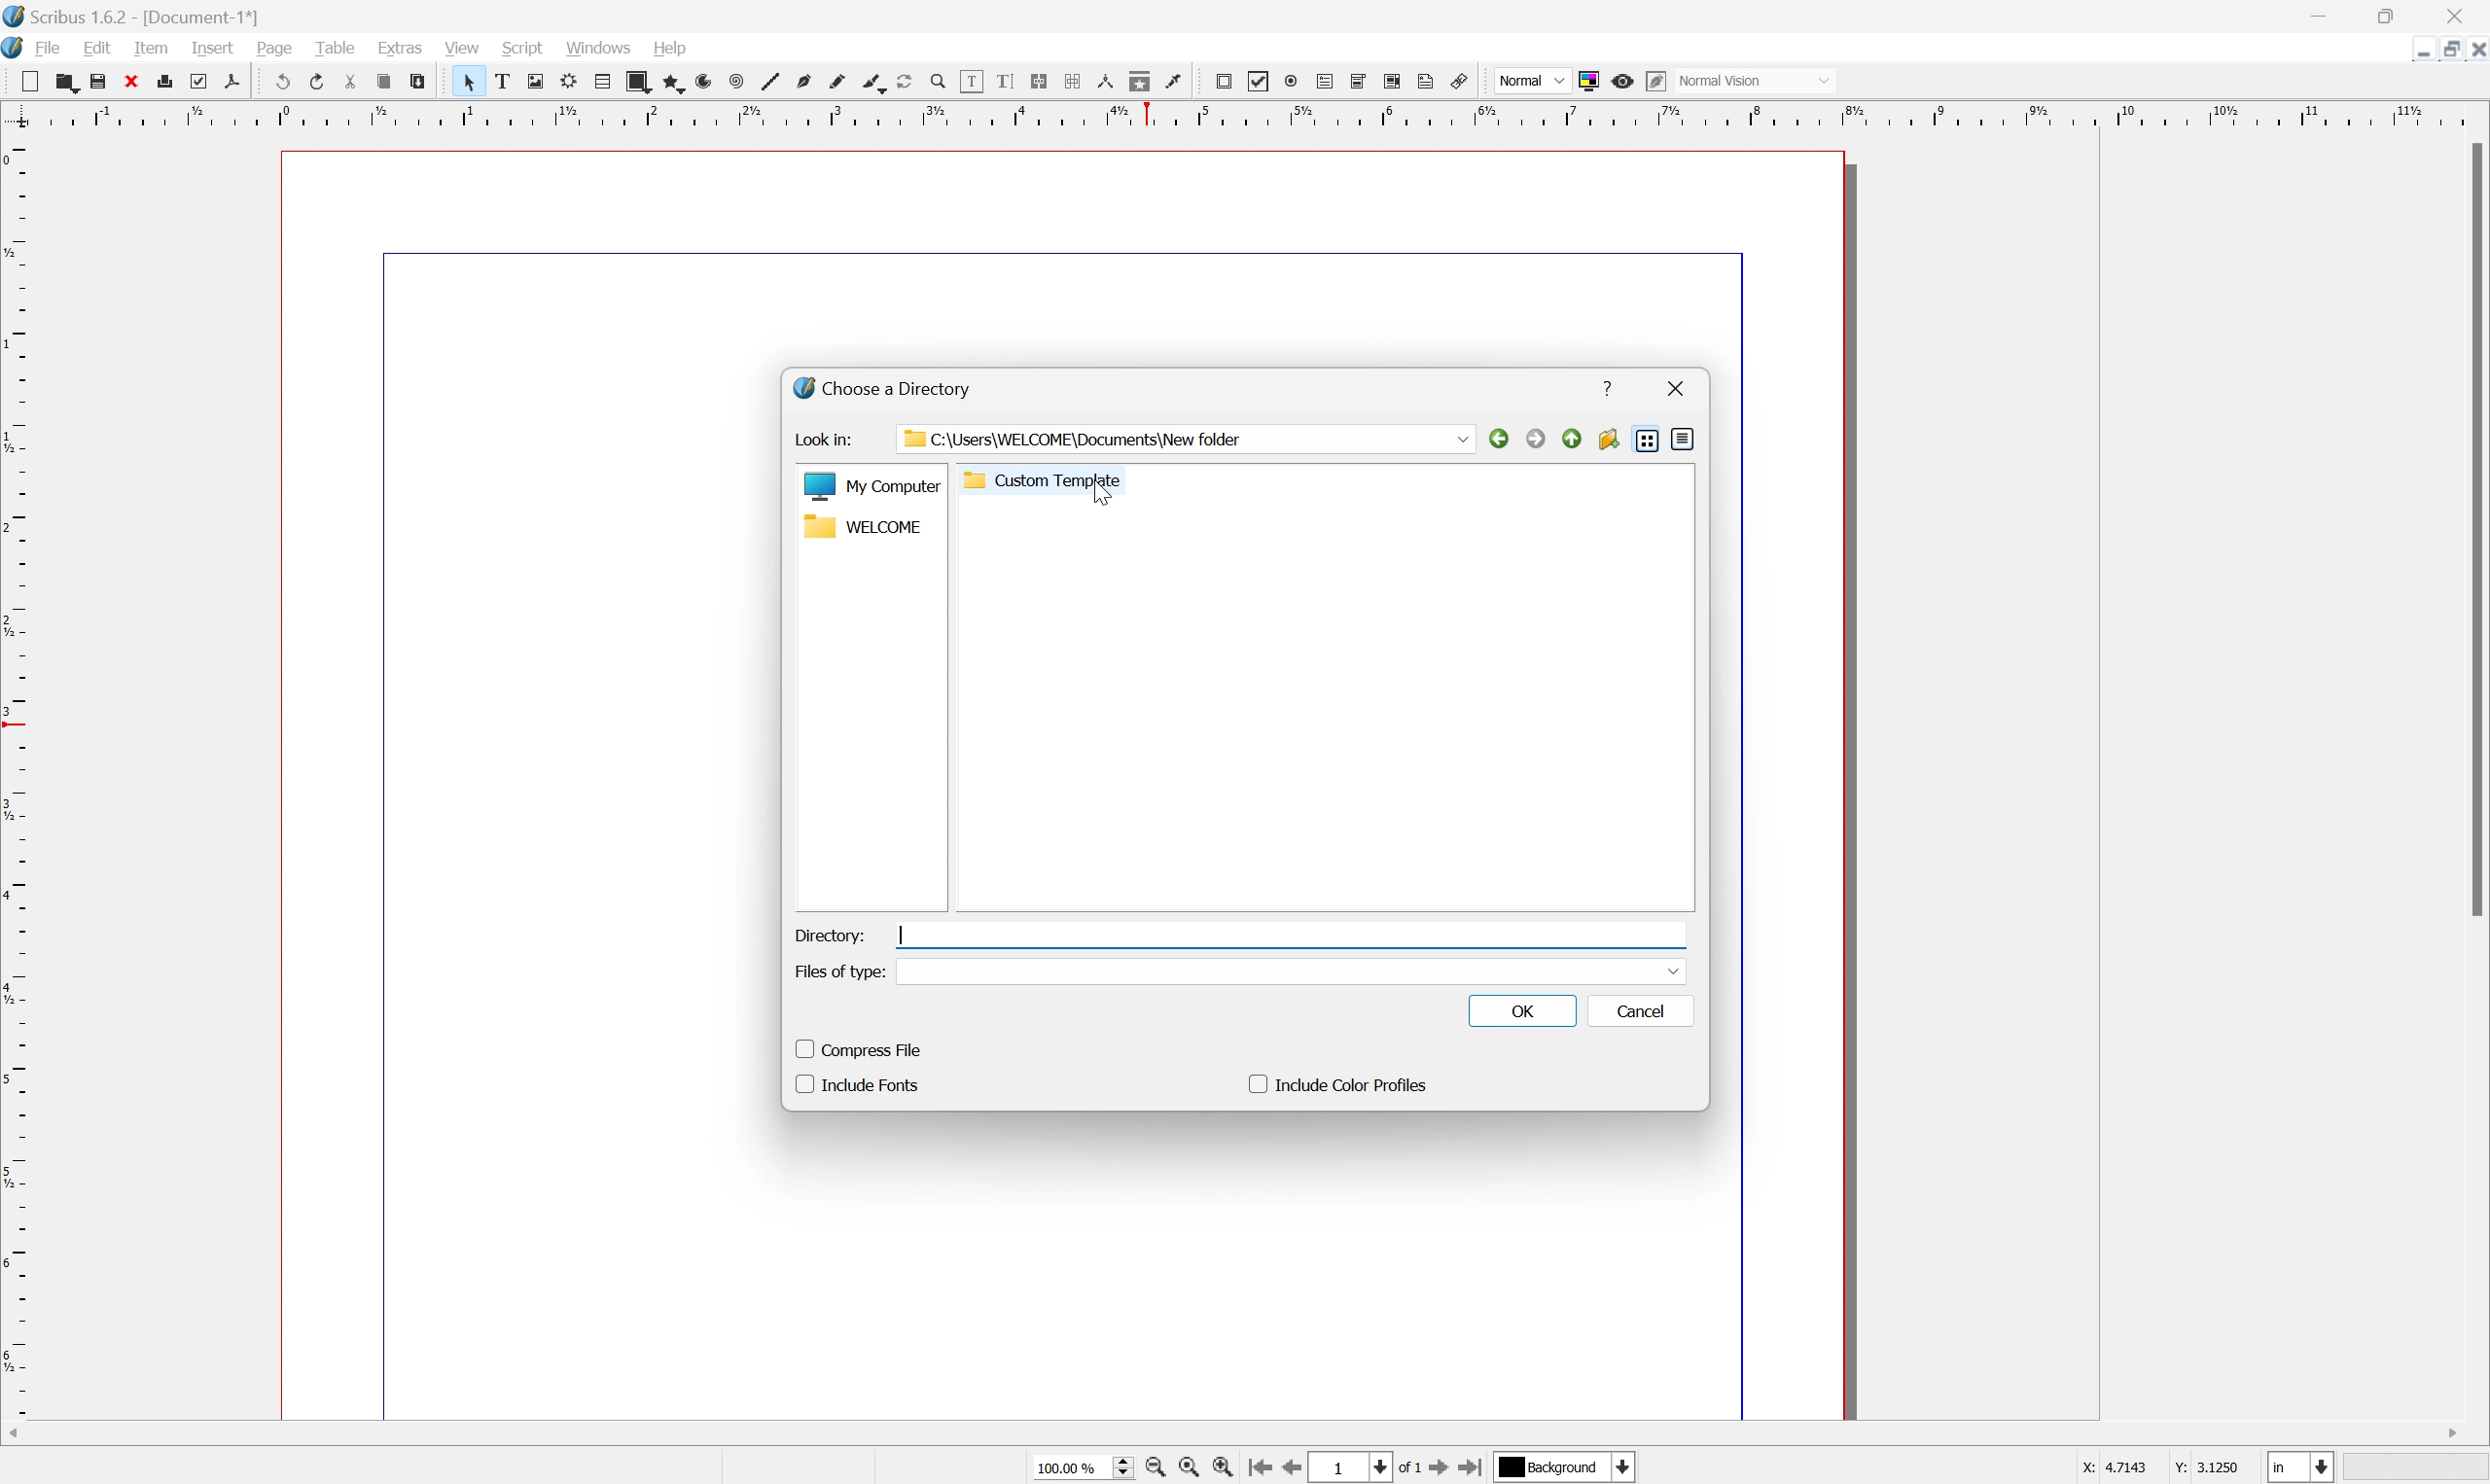 Image resolution: width=2490 pixels, height=1484 pixels. Describe the element at coordinates (1591, 79) in the screenshot. I see `Toggle color management system` at that location.